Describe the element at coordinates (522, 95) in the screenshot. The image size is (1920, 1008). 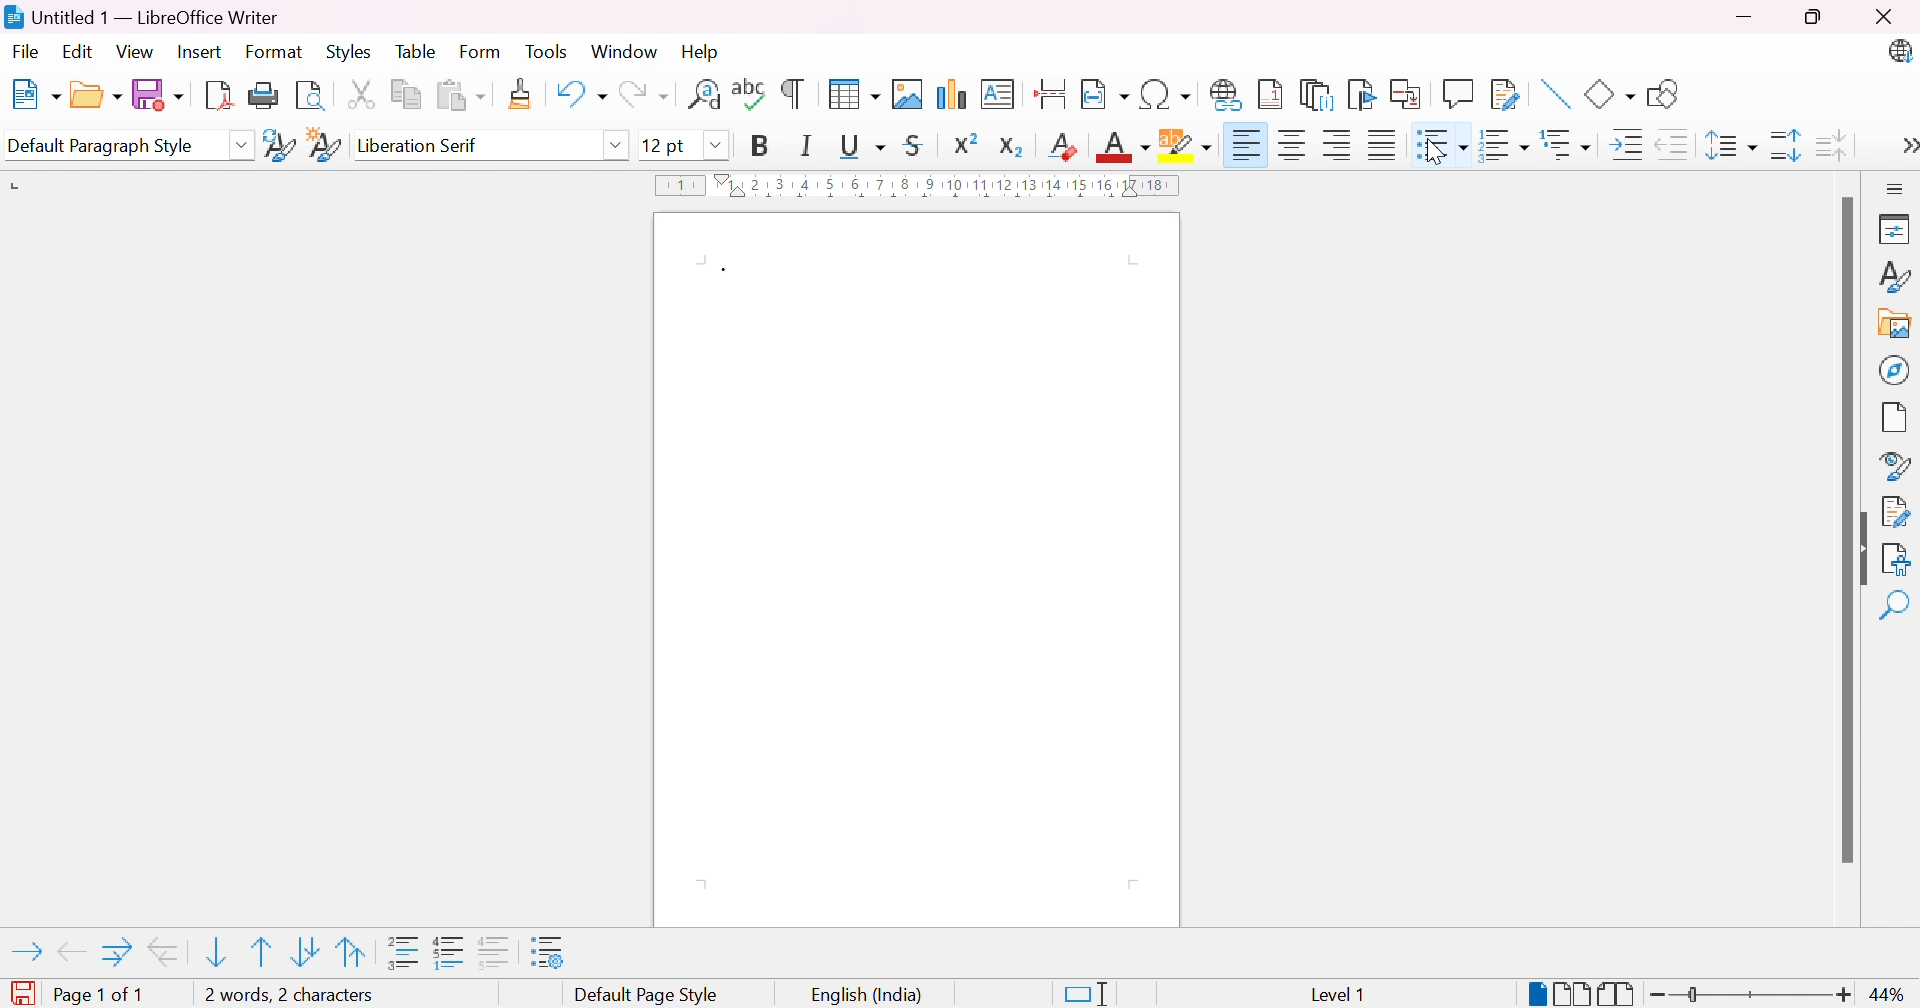
I see `Clone formatting` at that location.